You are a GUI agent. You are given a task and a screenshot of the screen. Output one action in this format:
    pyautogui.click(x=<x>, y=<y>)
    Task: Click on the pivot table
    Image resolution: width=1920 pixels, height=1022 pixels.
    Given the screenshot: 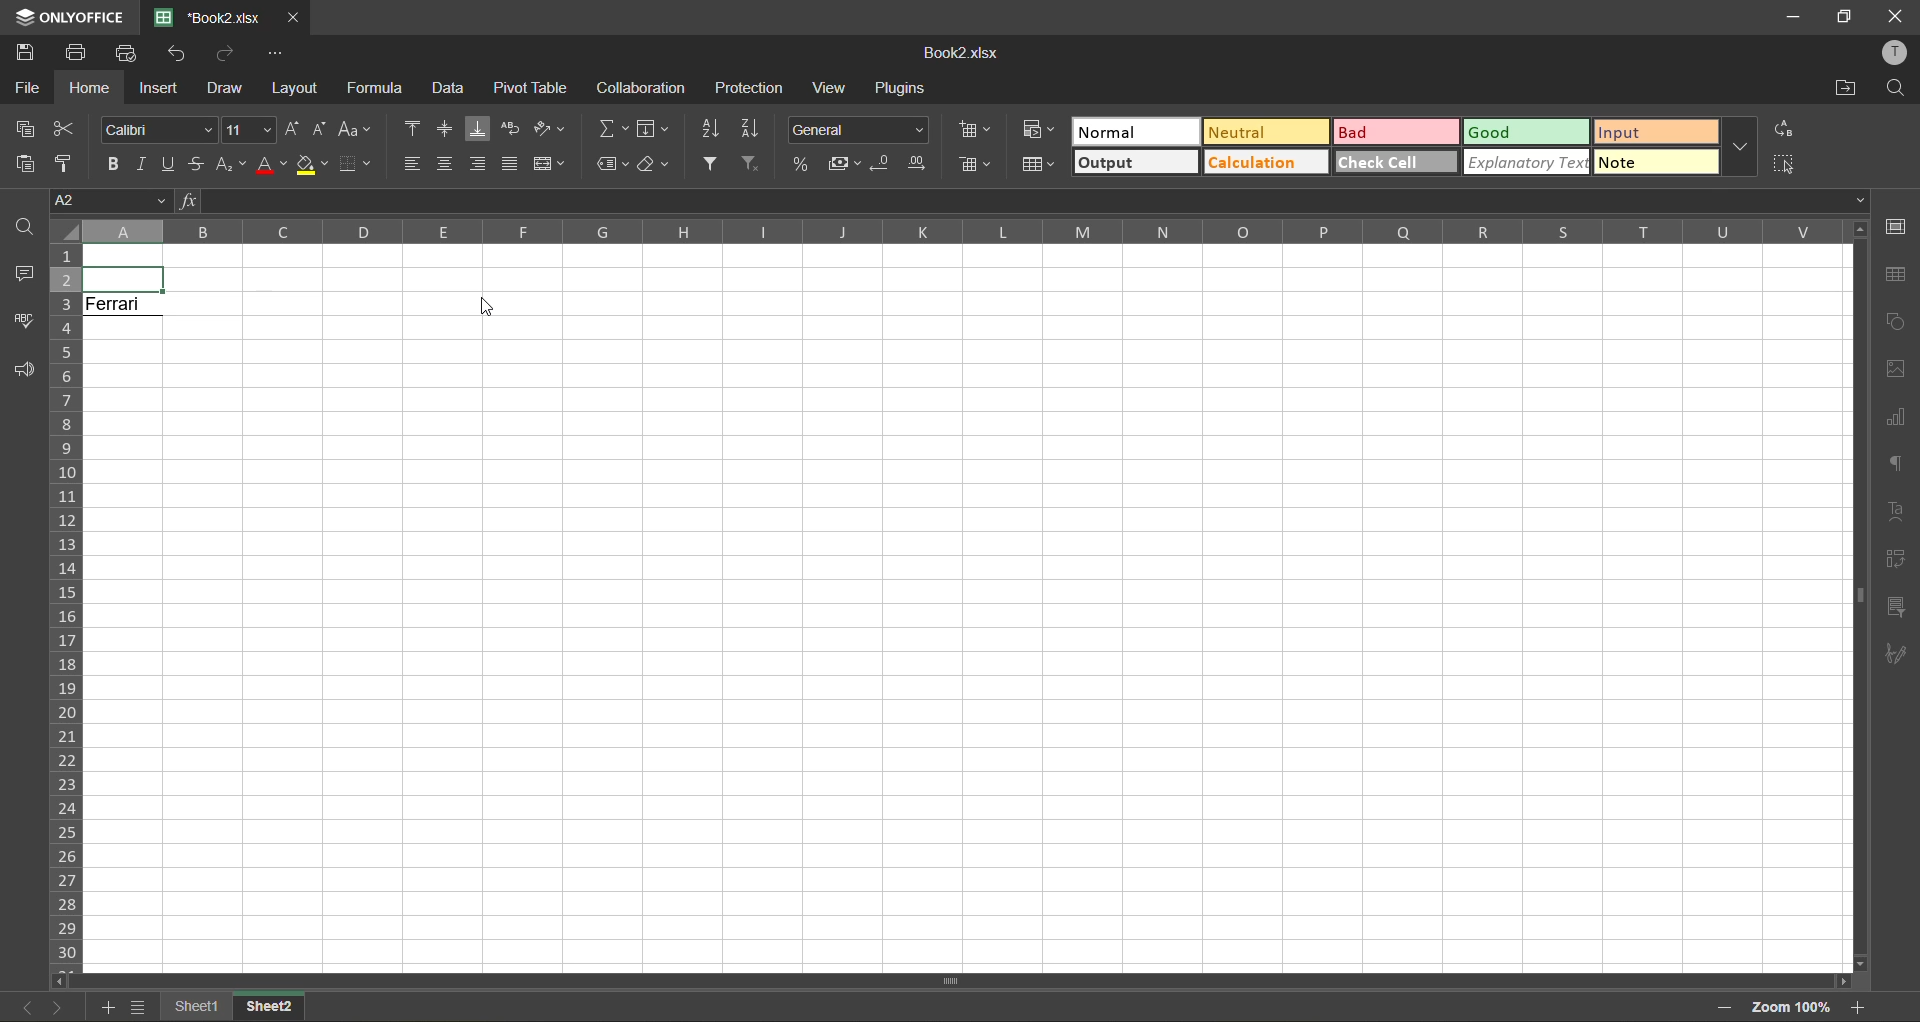 What is the action you would take?
    pyautogui.click(x=1900, y=559)
    